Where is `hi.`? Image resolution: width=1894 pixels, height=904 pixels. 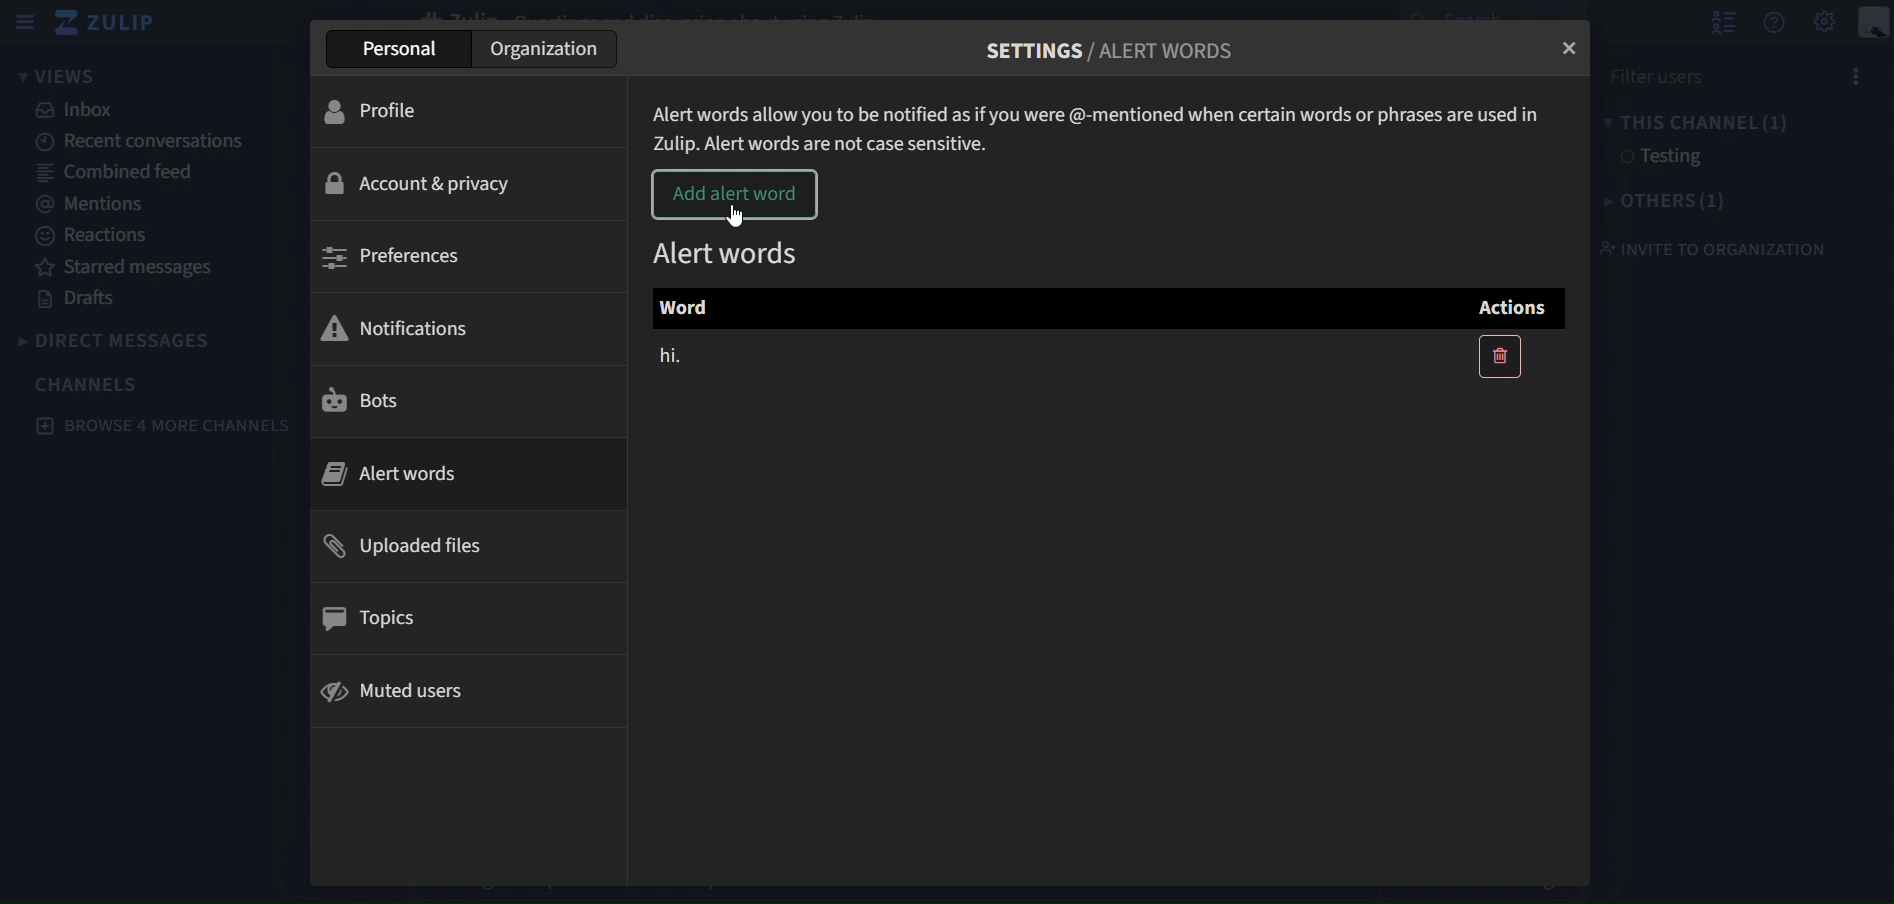
hi. is located at coordinates (696, 354).